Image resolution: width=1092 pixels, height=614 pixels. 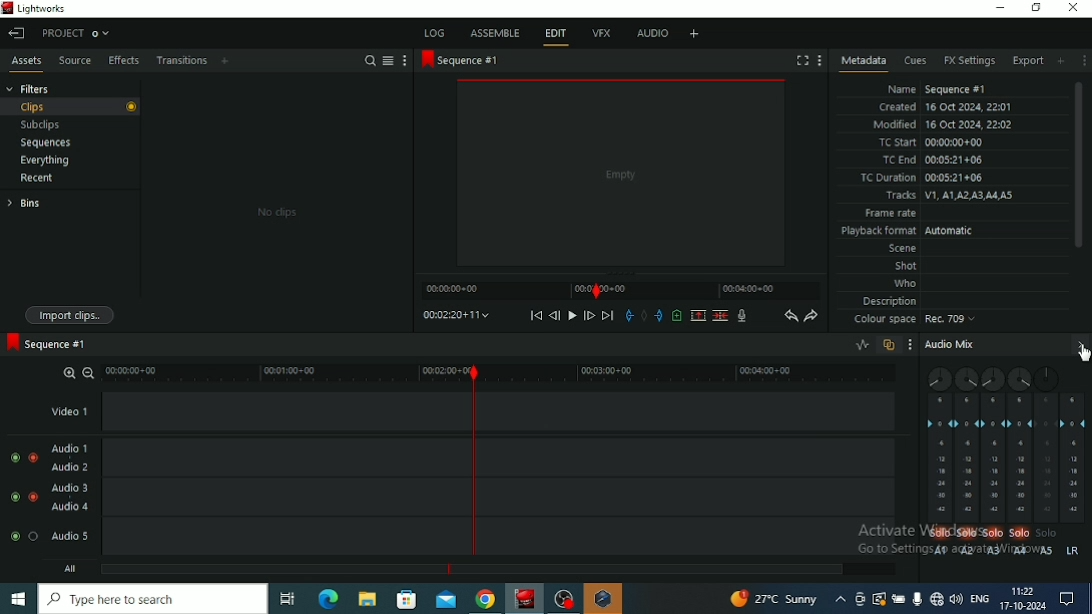 I want to click on Bins, so click(x=24, y=203).